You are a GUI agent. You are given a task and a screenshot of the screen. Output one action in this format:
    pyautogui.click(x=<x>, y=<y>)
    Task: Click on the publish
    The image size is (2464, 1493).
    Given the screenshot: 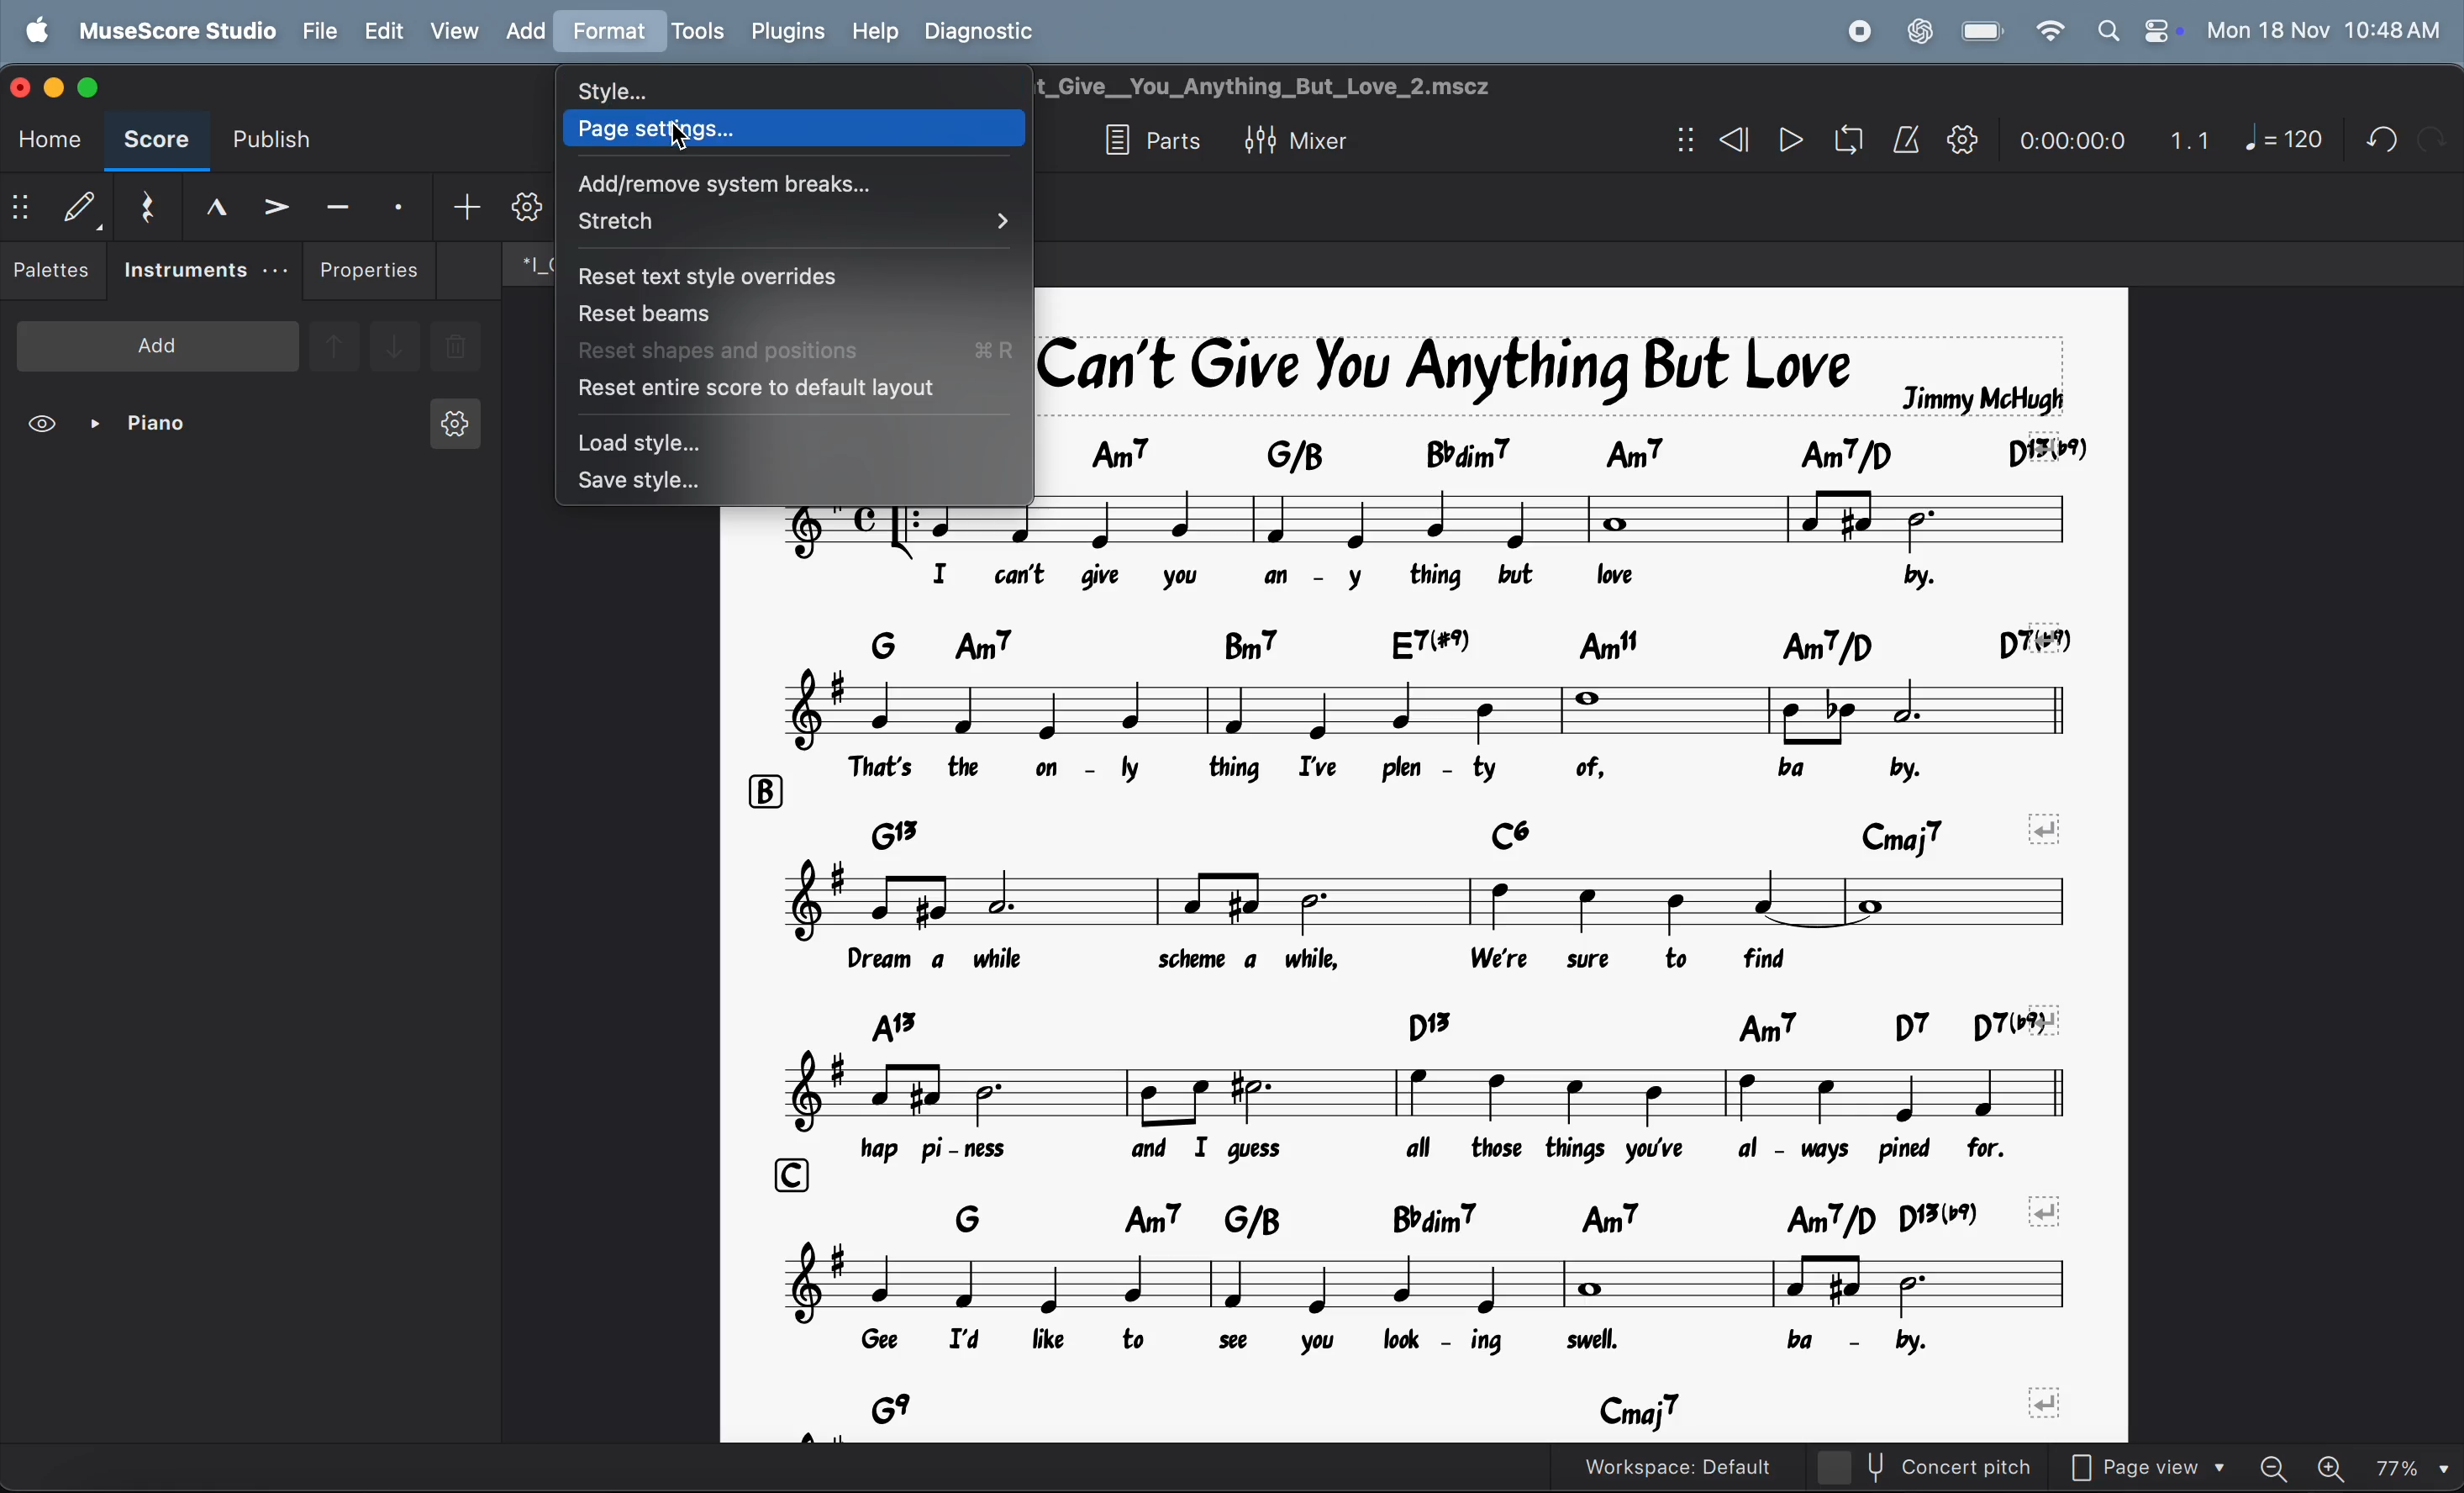 What is the action you would take?
    pyautogui.click(x=281, y=140)
    